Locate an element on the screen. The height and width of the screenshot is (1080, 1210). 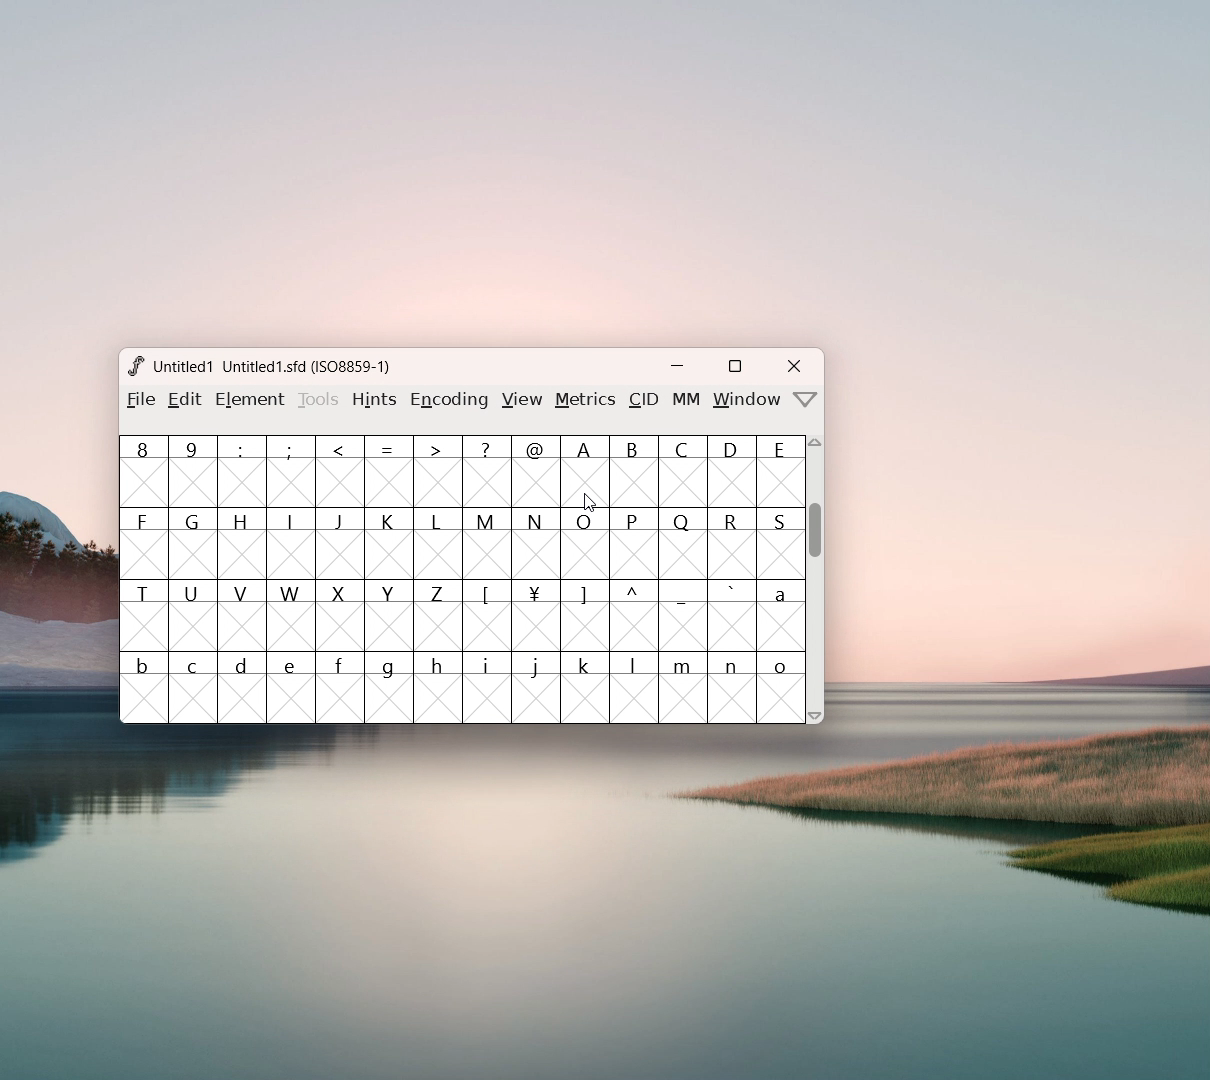
view is located at coordinates (521, 401).